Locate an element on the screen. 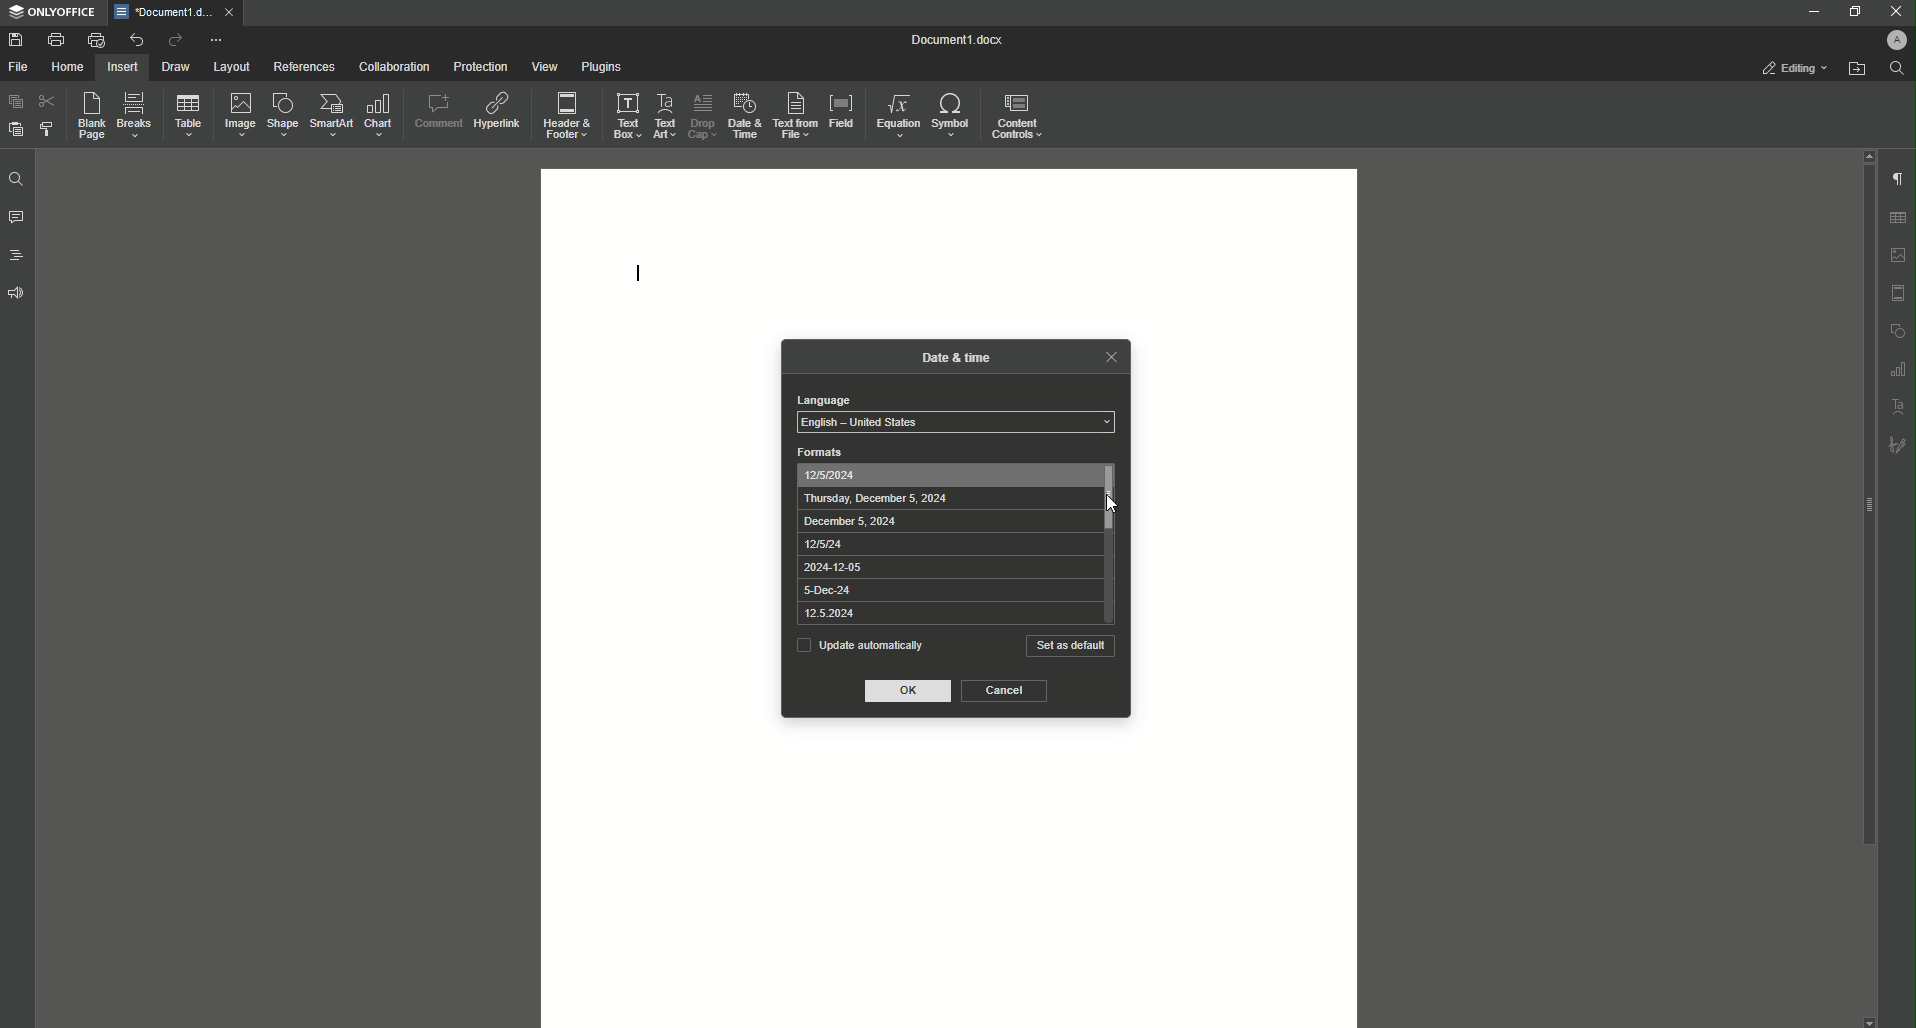  Symbol is located at coordinates (953, 116).